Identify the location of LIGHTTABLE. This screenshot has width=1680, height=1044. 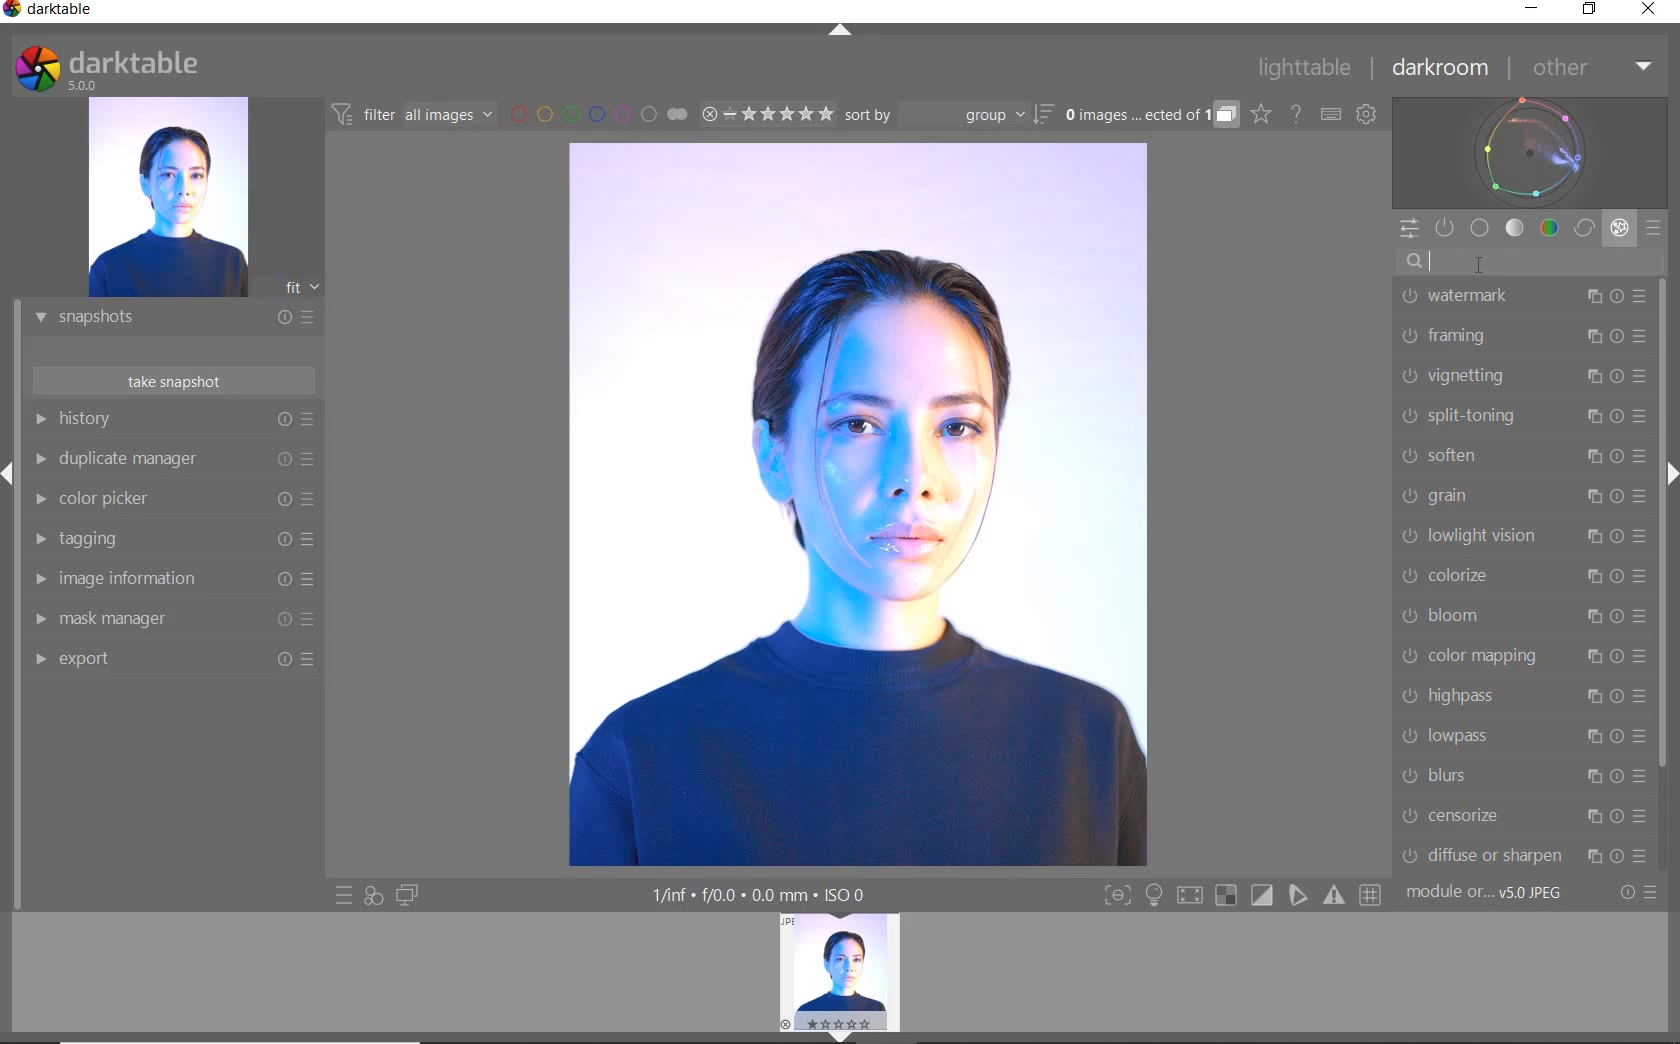
(1305, 71).